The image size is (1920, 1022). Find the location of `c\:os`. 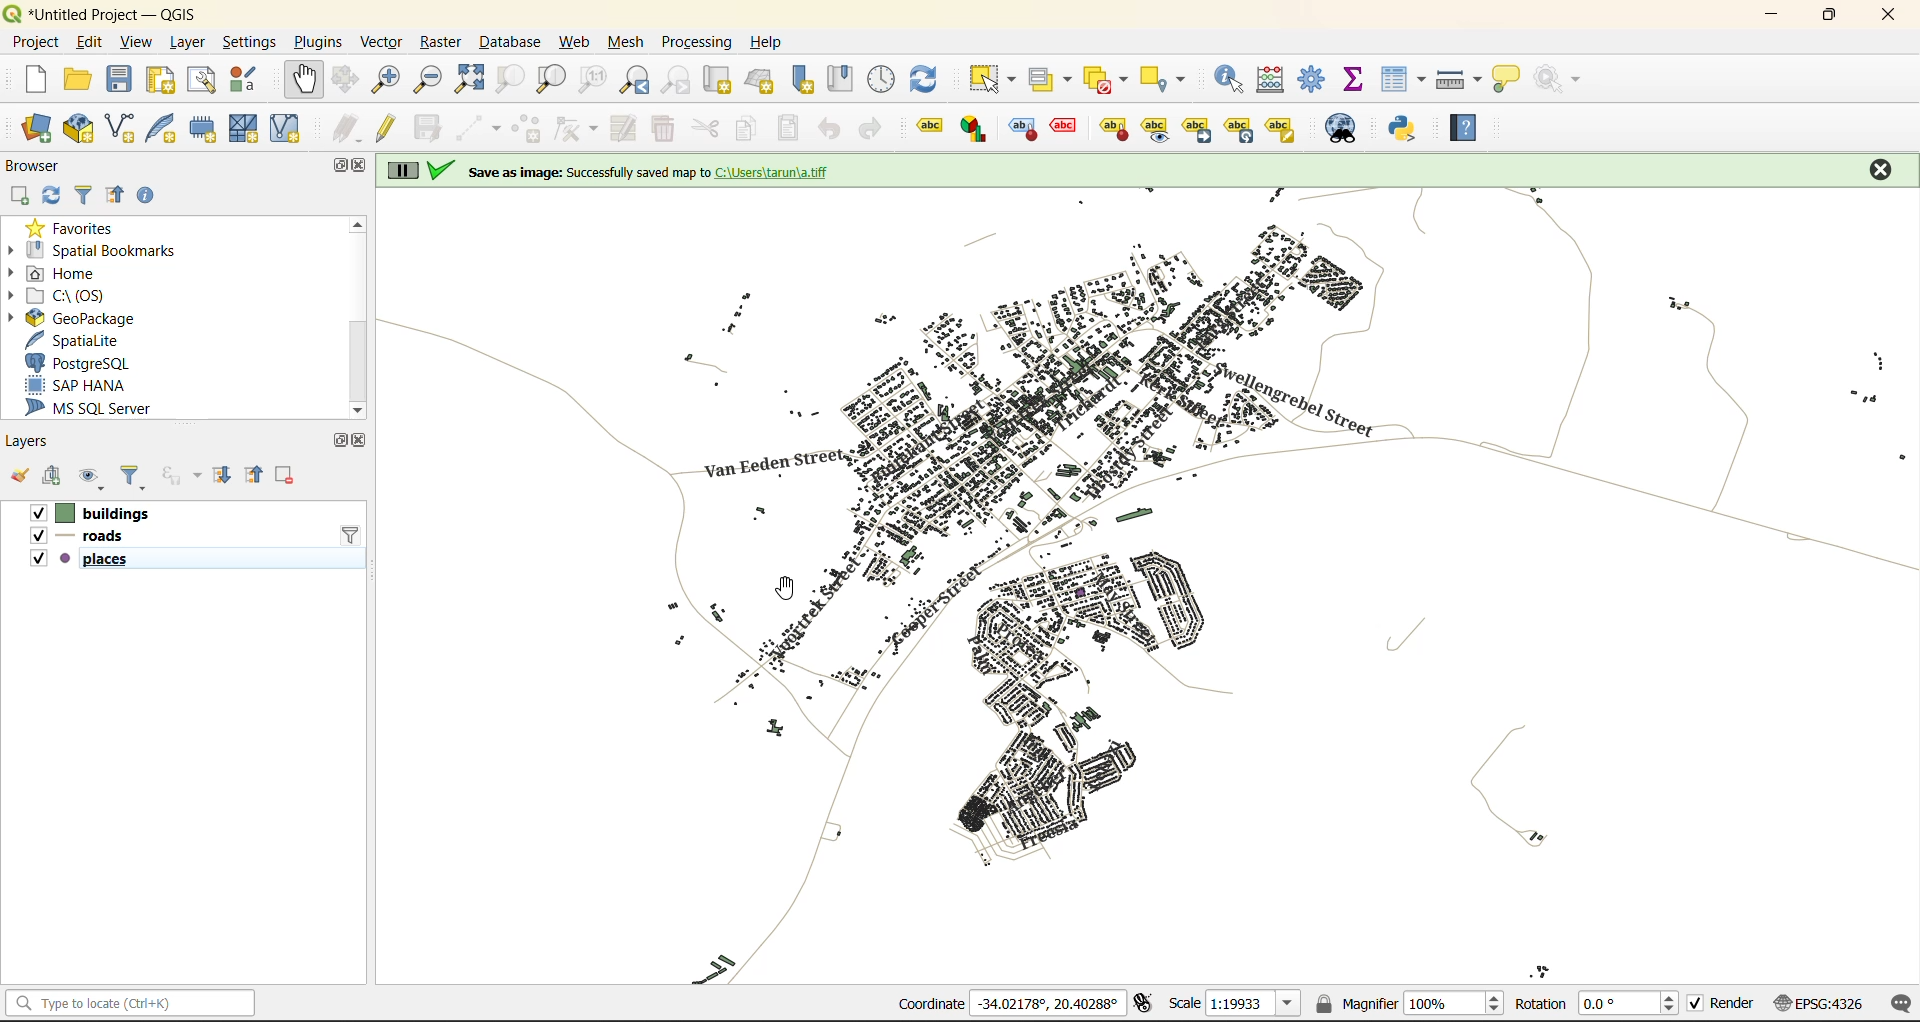

c\:os is located at coordinates (62, 296).